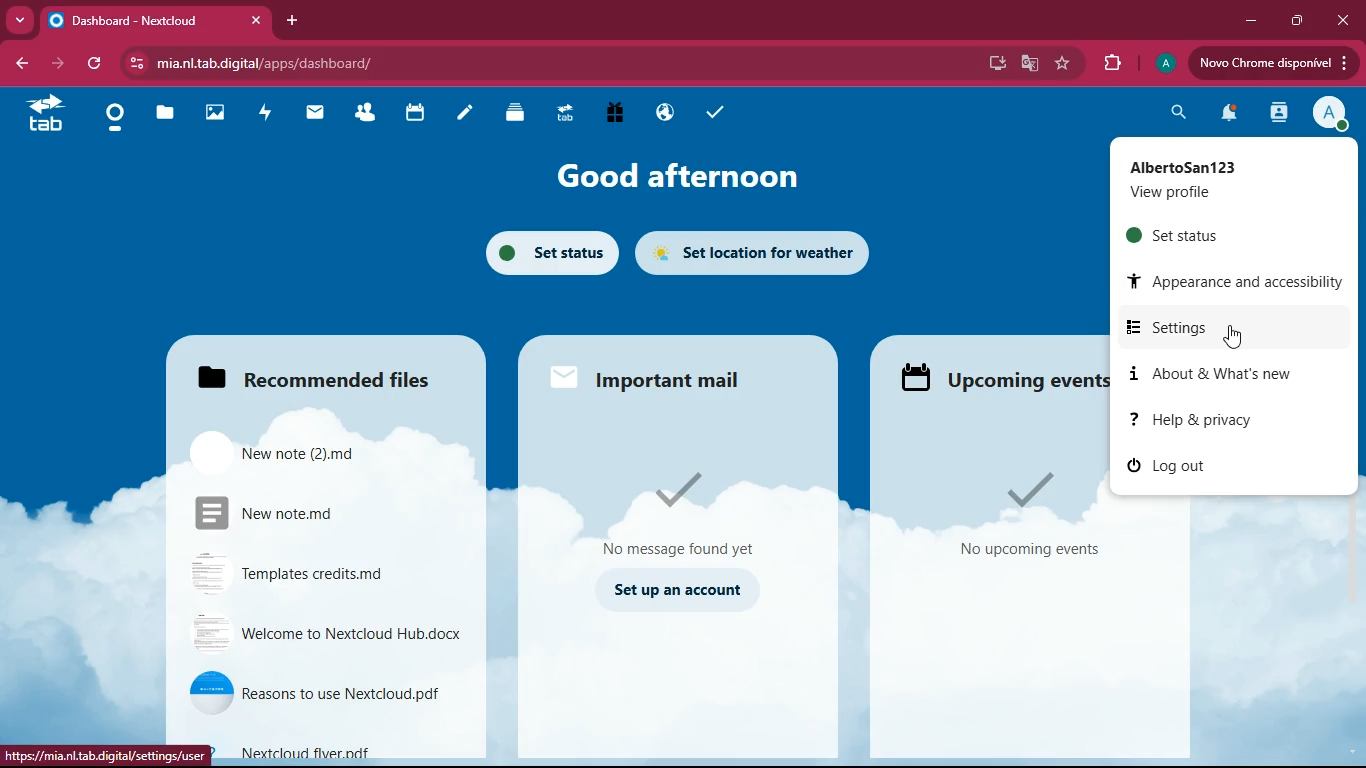 The height and width of the screenshot is (768, 1366). I want to click on help, so click(1229, 423).